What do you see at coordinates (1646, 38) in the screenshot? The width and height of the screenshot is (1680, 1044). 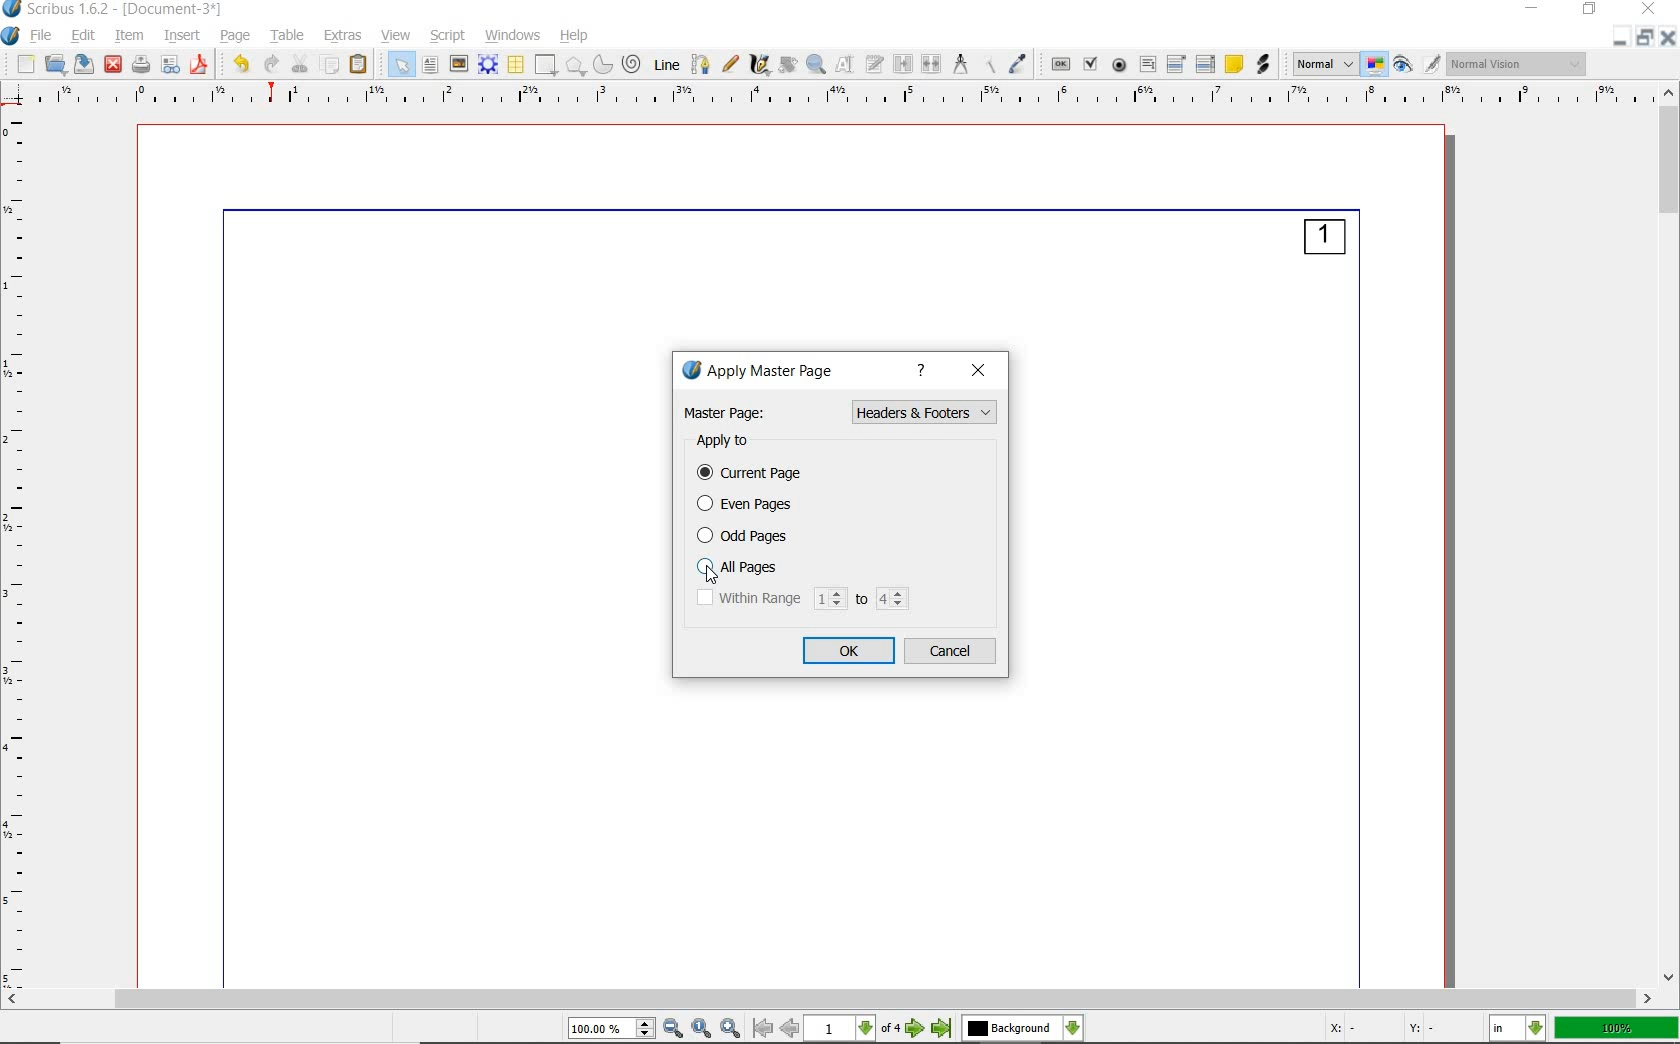 I see `restore` at bounding box center [1646, 38].